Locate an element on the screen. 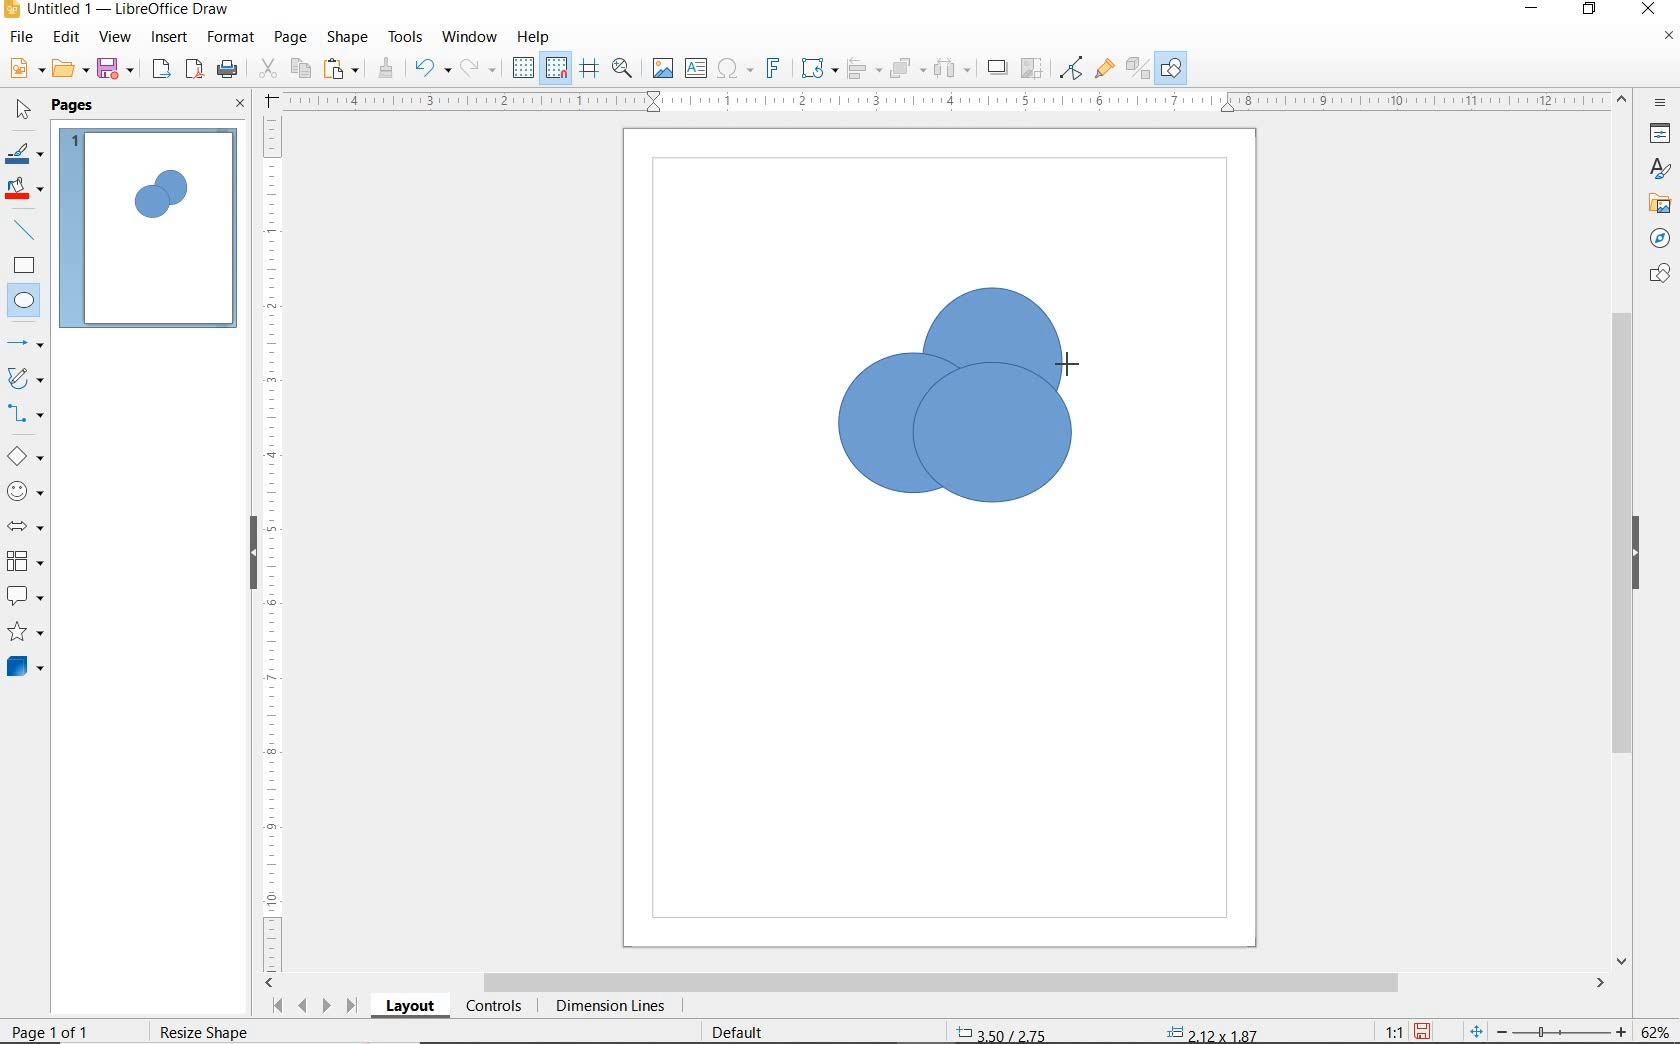  STANDARD SELECTION is located at coordinates (1107, 1027).